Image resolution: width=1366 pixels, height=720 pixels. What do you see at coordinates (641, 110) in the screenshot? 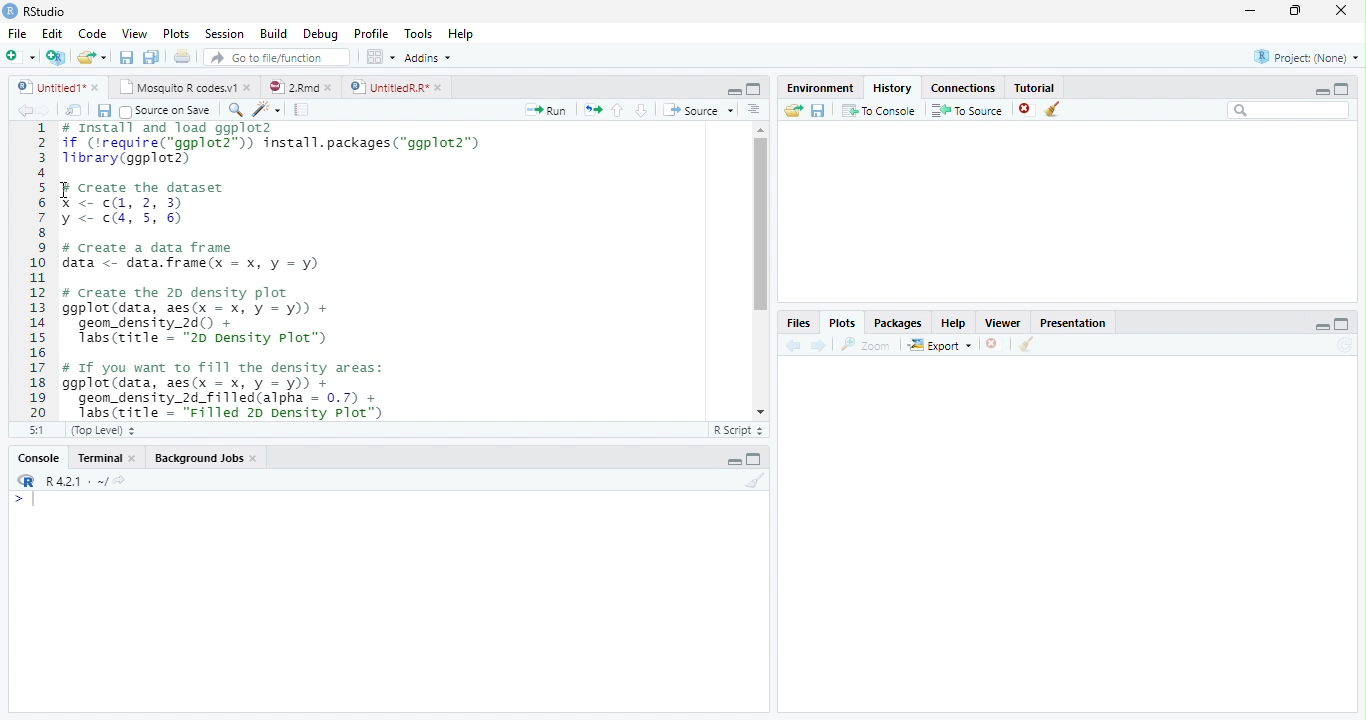
I see `down` at bounding box center [641, 110].